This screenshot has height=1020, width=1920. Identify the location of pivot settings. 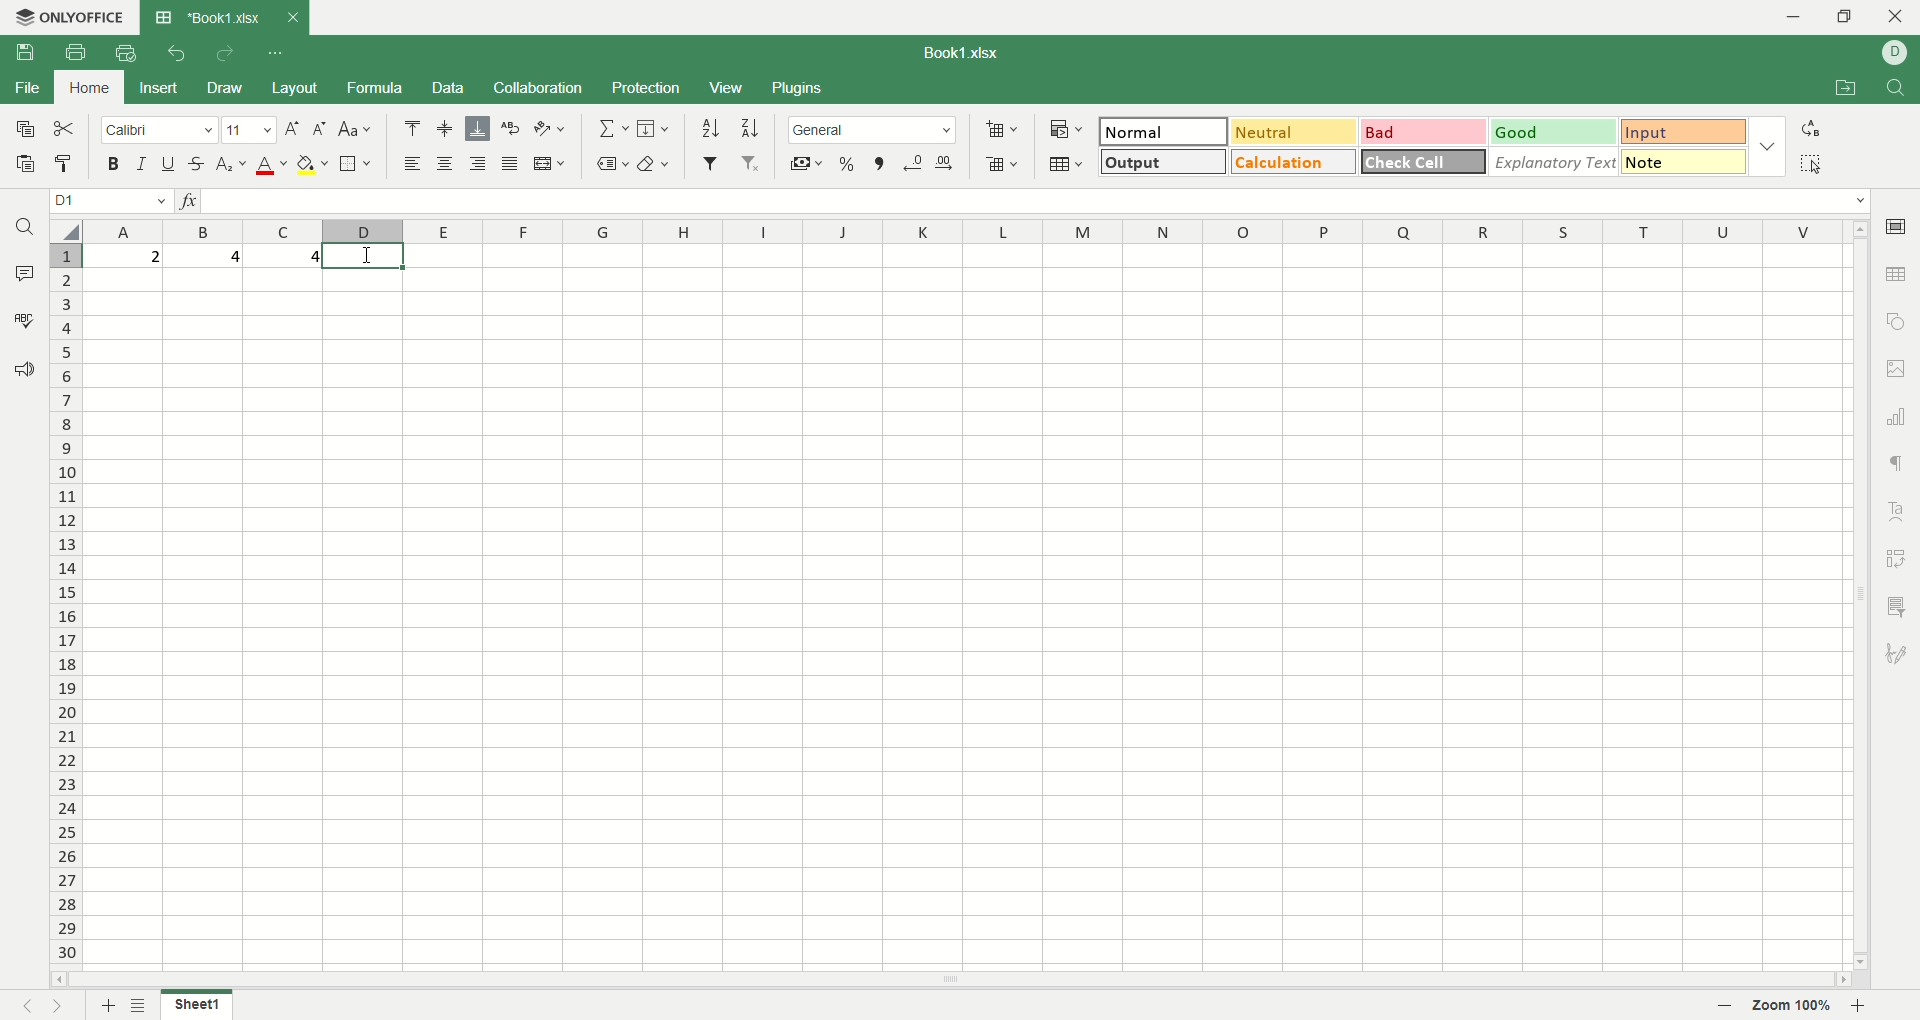
(1898, 556).